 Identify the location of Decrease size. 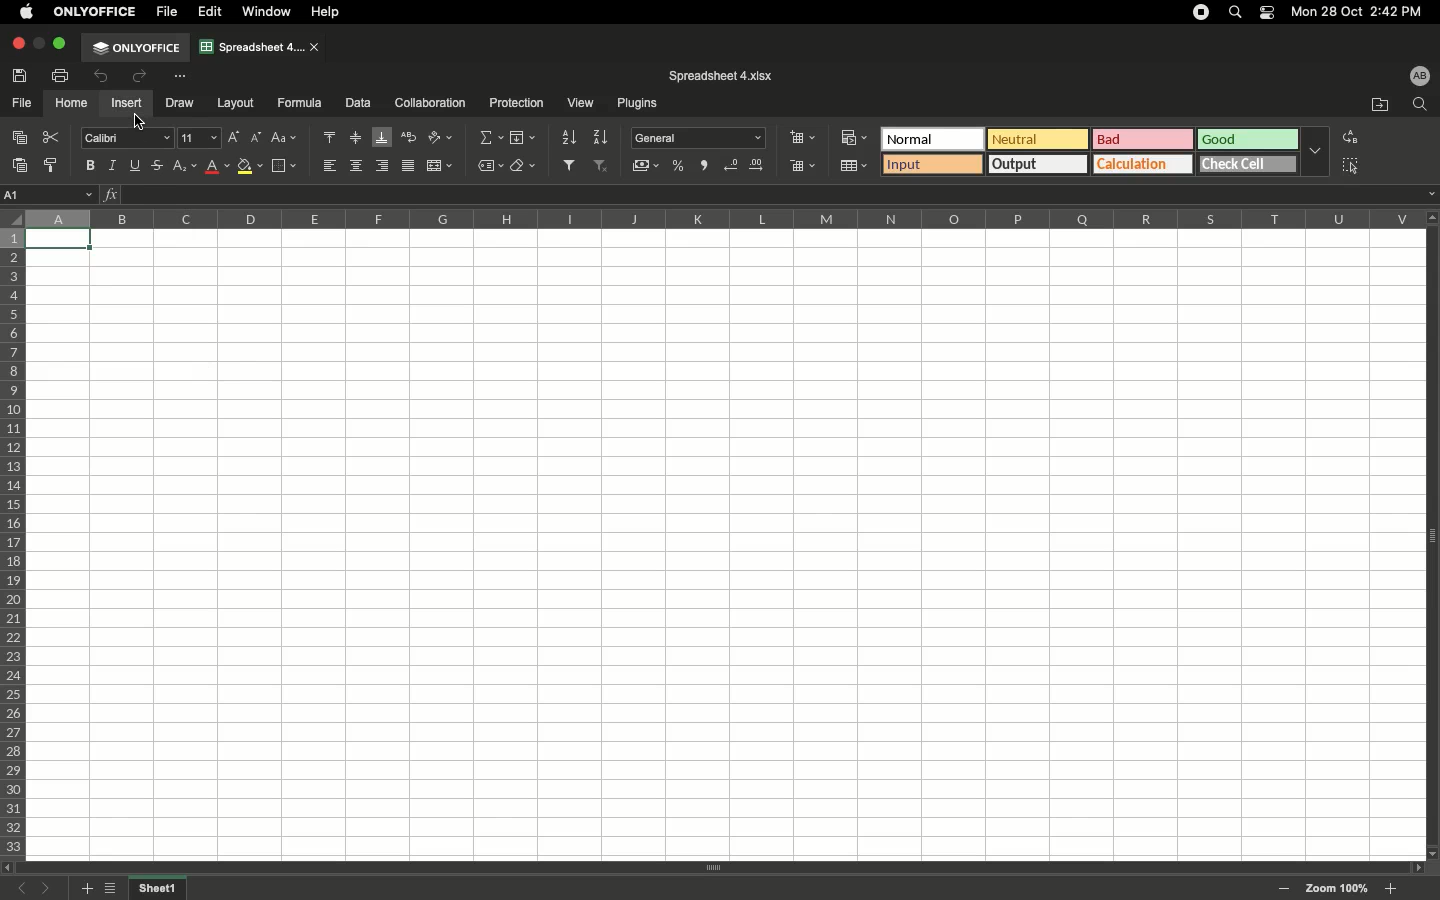
(258, 140).